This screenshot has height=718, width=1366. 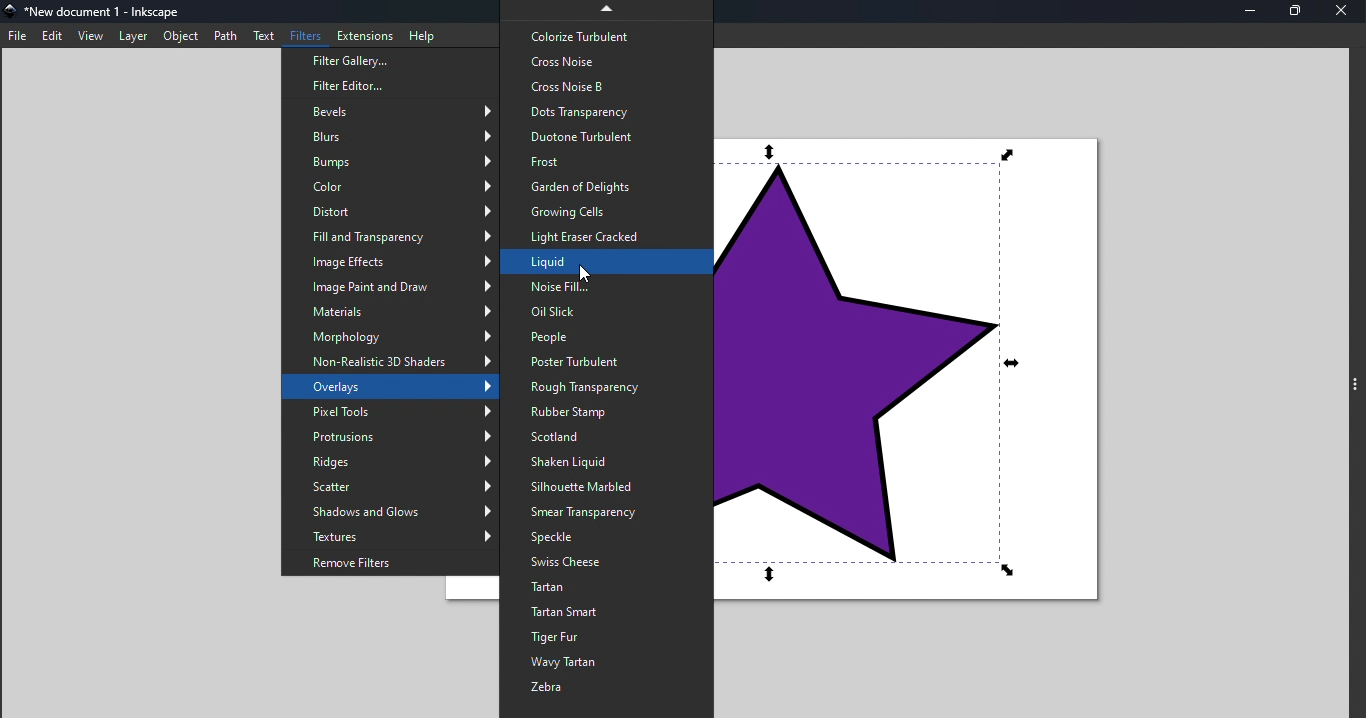 I want to click on Bumps, so click(x=389, y=161).